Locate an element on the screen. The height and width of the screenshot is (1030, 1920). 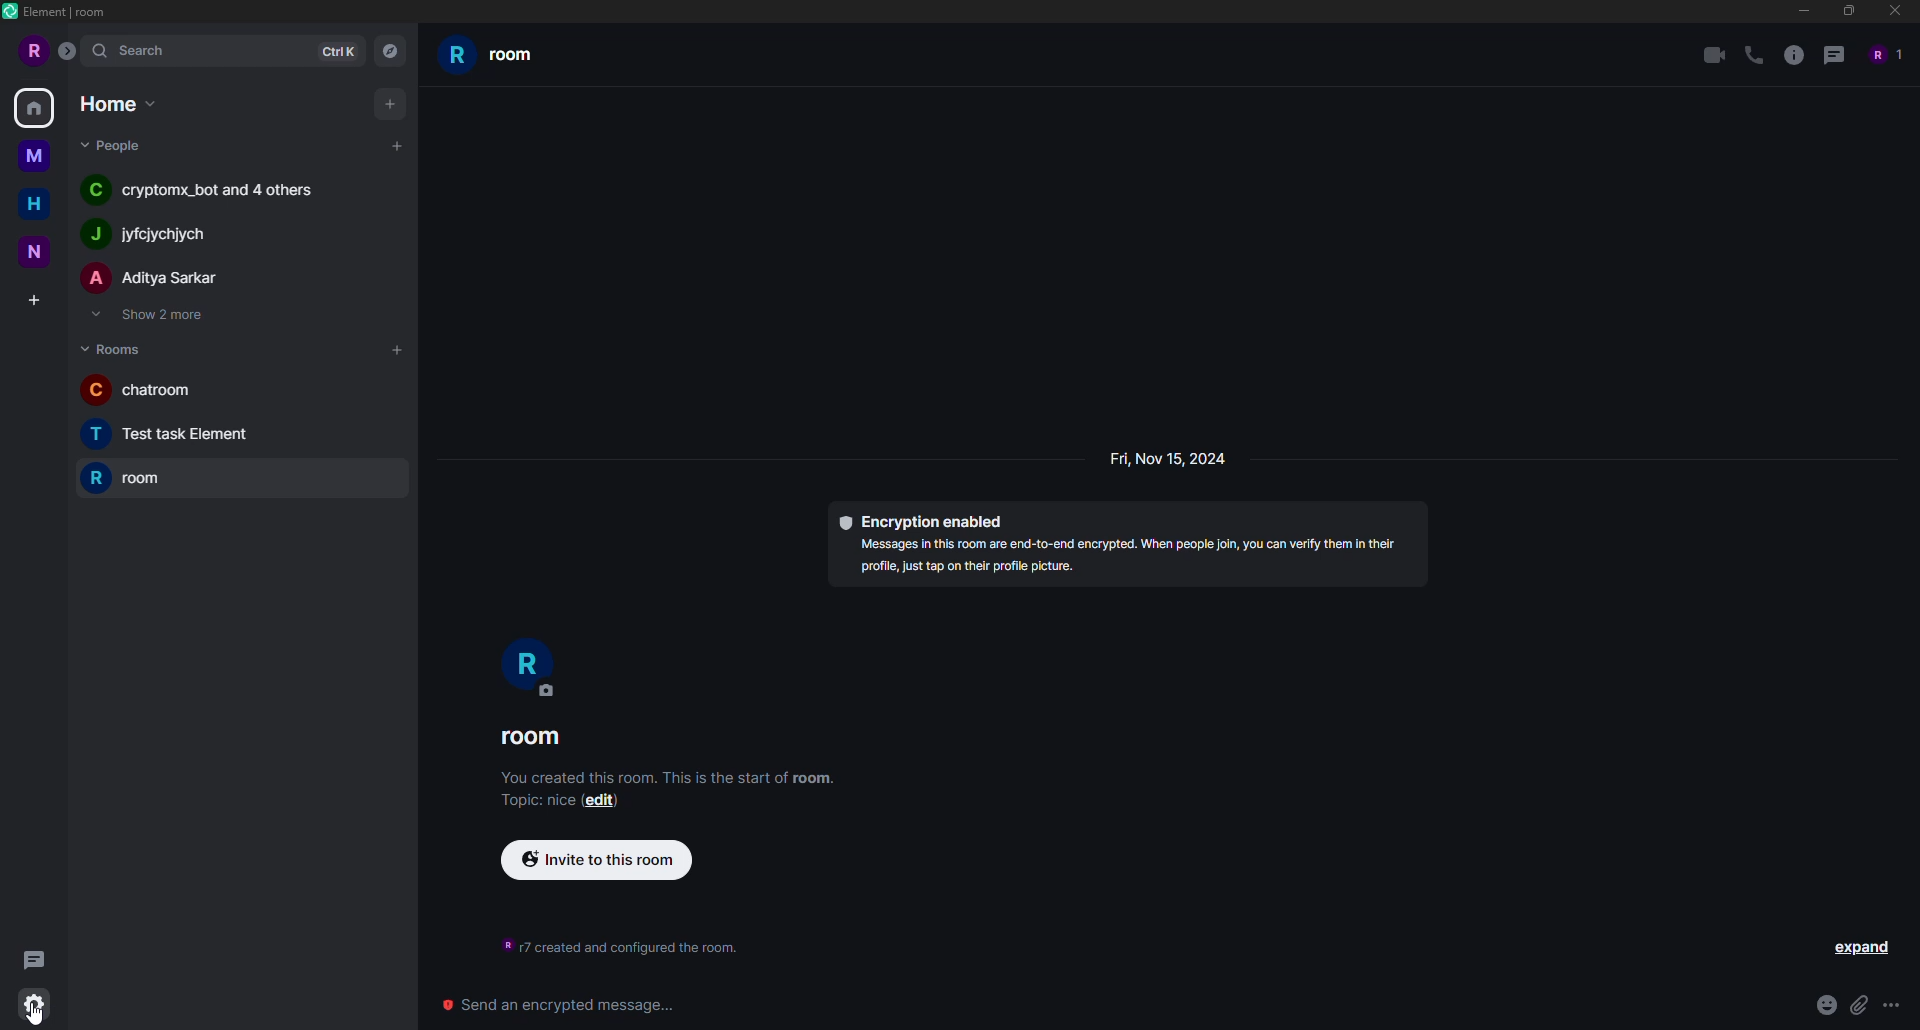
J iyfcjychiych is located at coordinates (161, 240).